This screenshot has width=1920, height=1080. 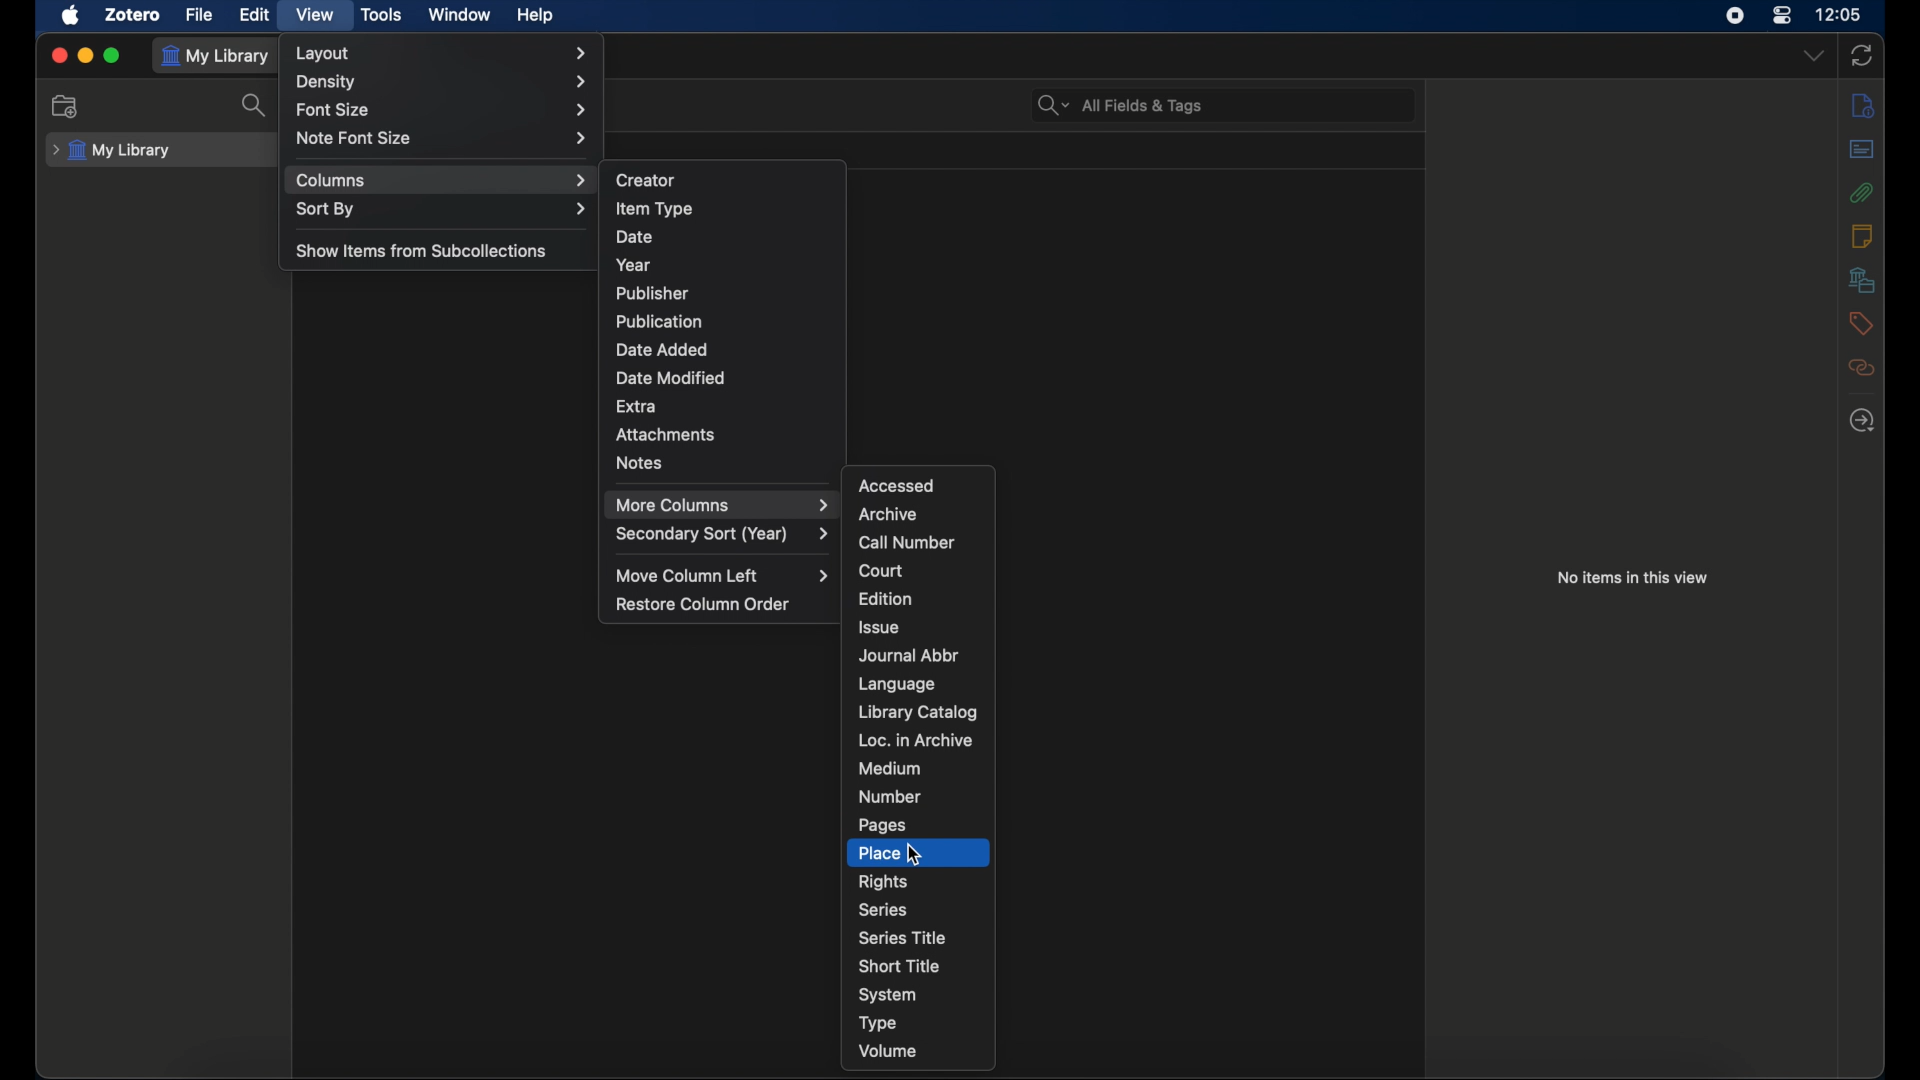 What do you see at coordinates (899, 967) in the screenshot?
I see `short title` at bounding box center [899, 967].